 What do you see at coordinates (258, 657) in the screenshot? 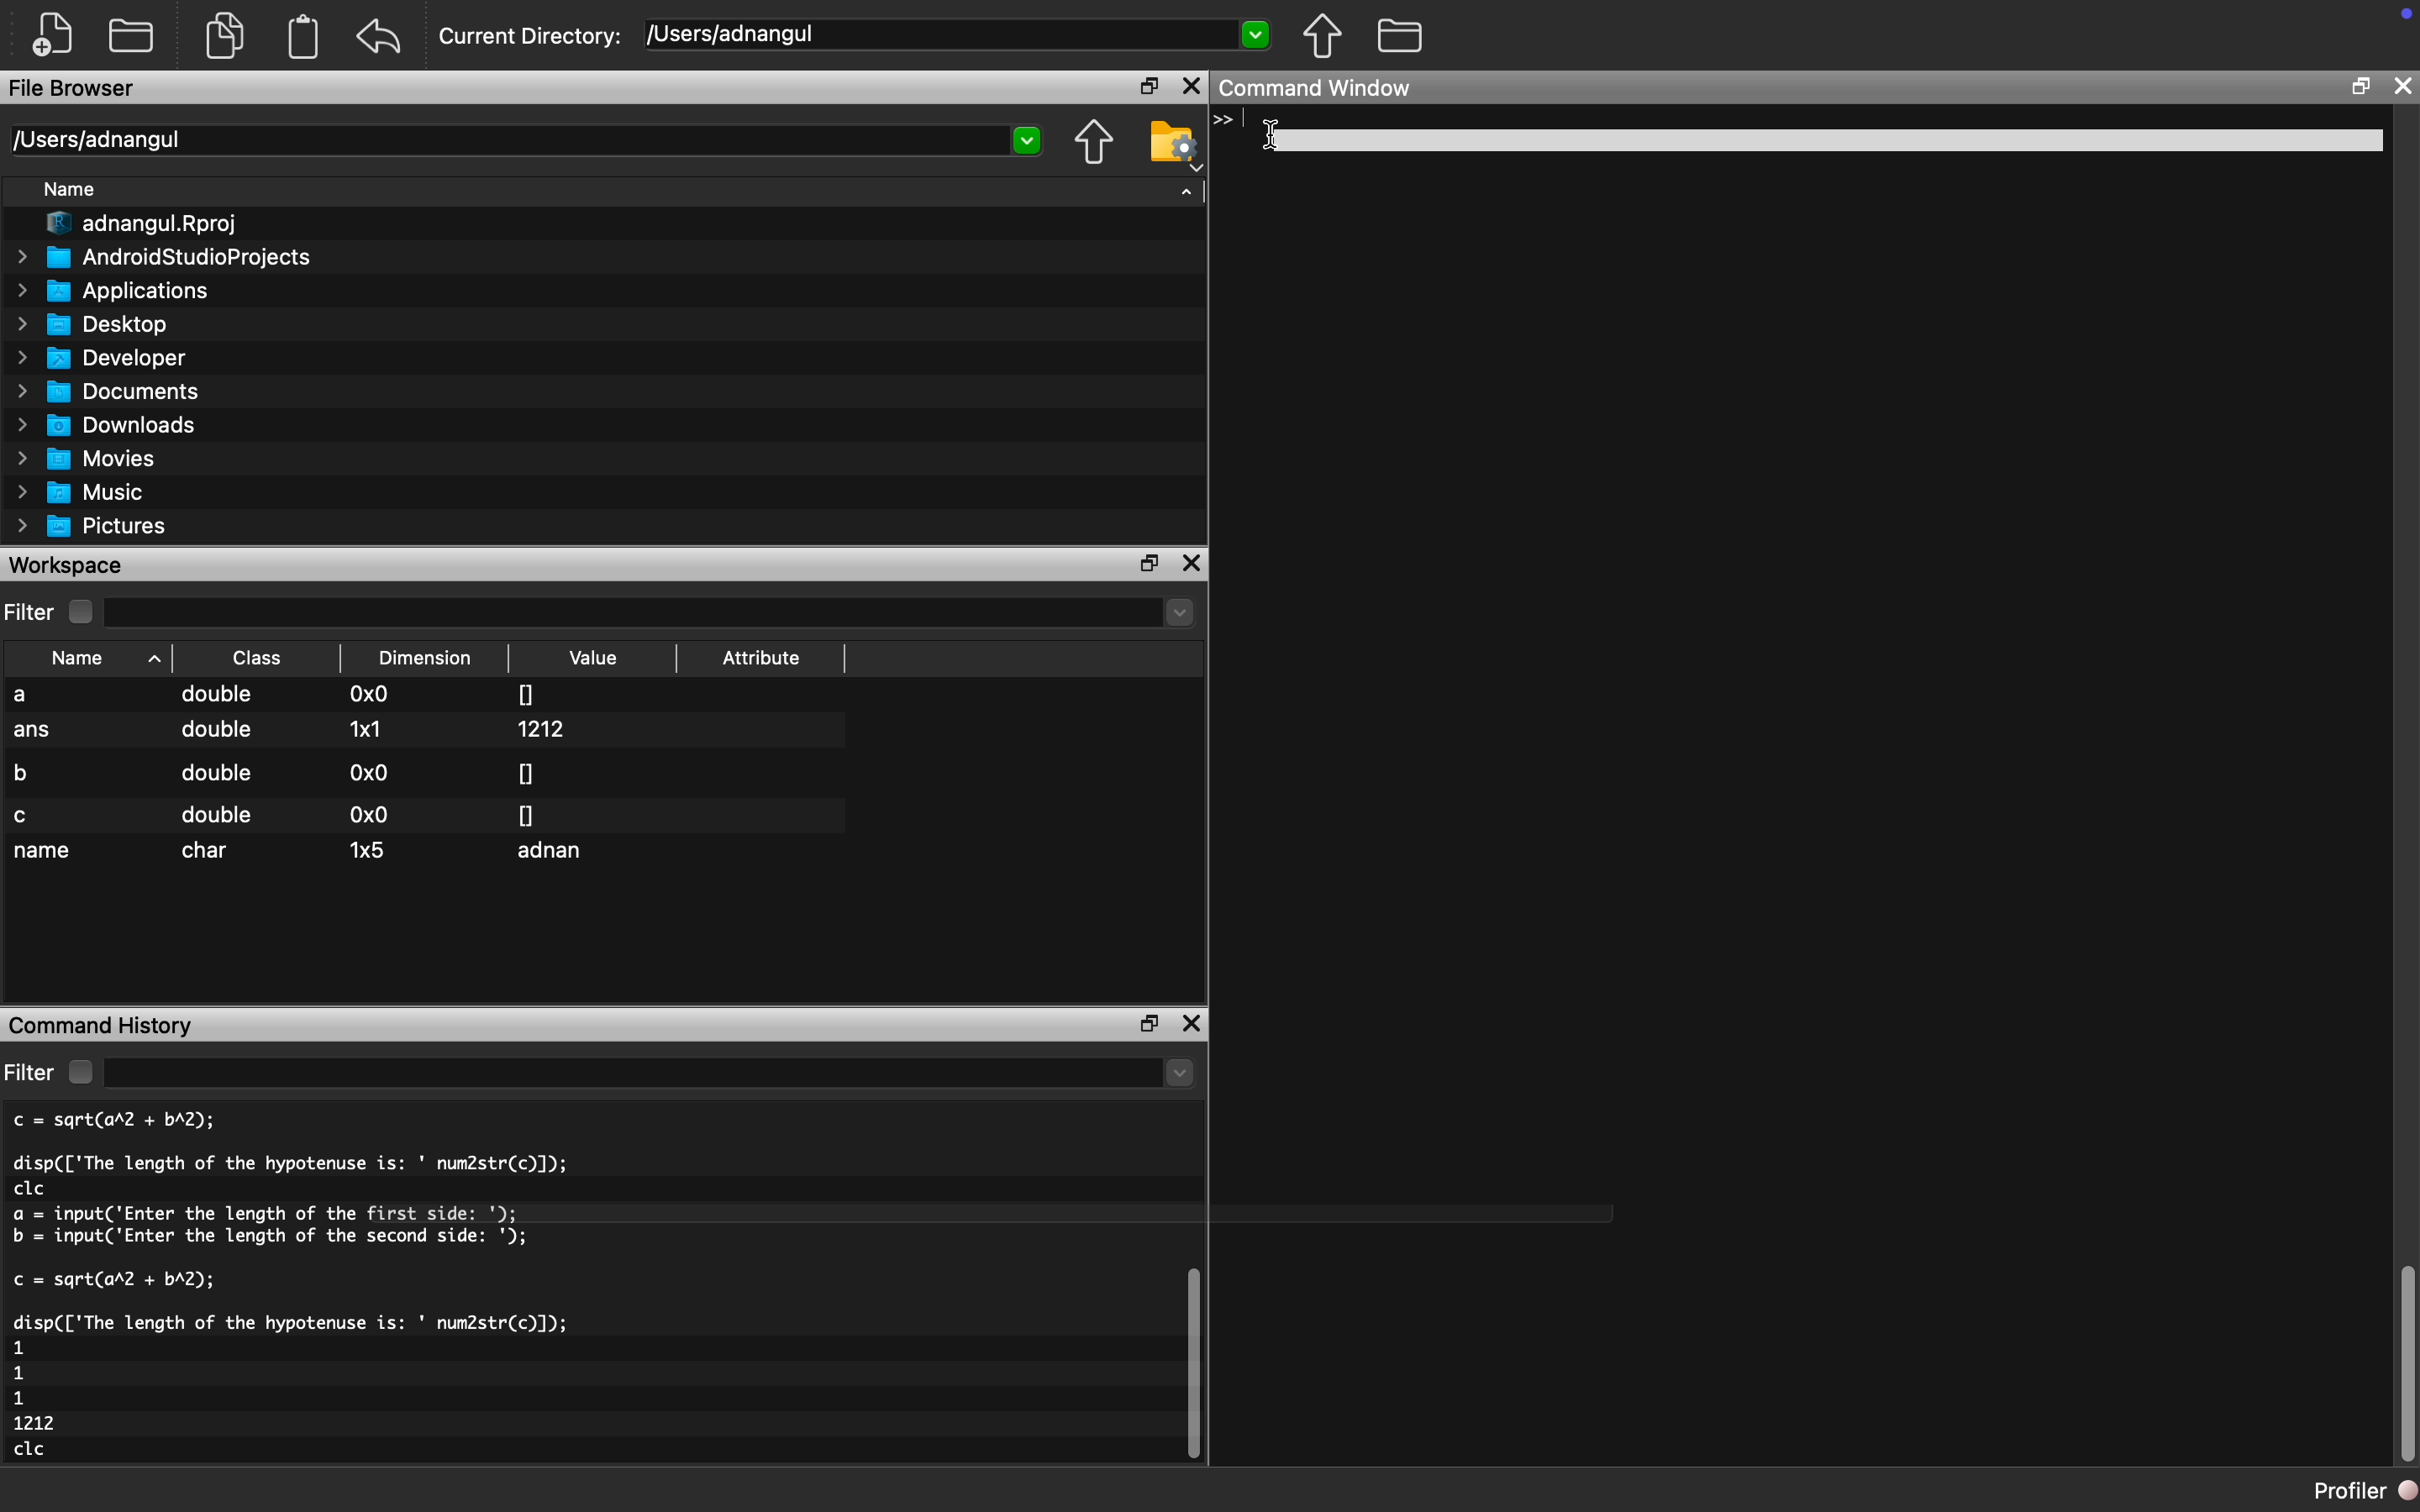
I see `Class` at bounding box center [258, 657].